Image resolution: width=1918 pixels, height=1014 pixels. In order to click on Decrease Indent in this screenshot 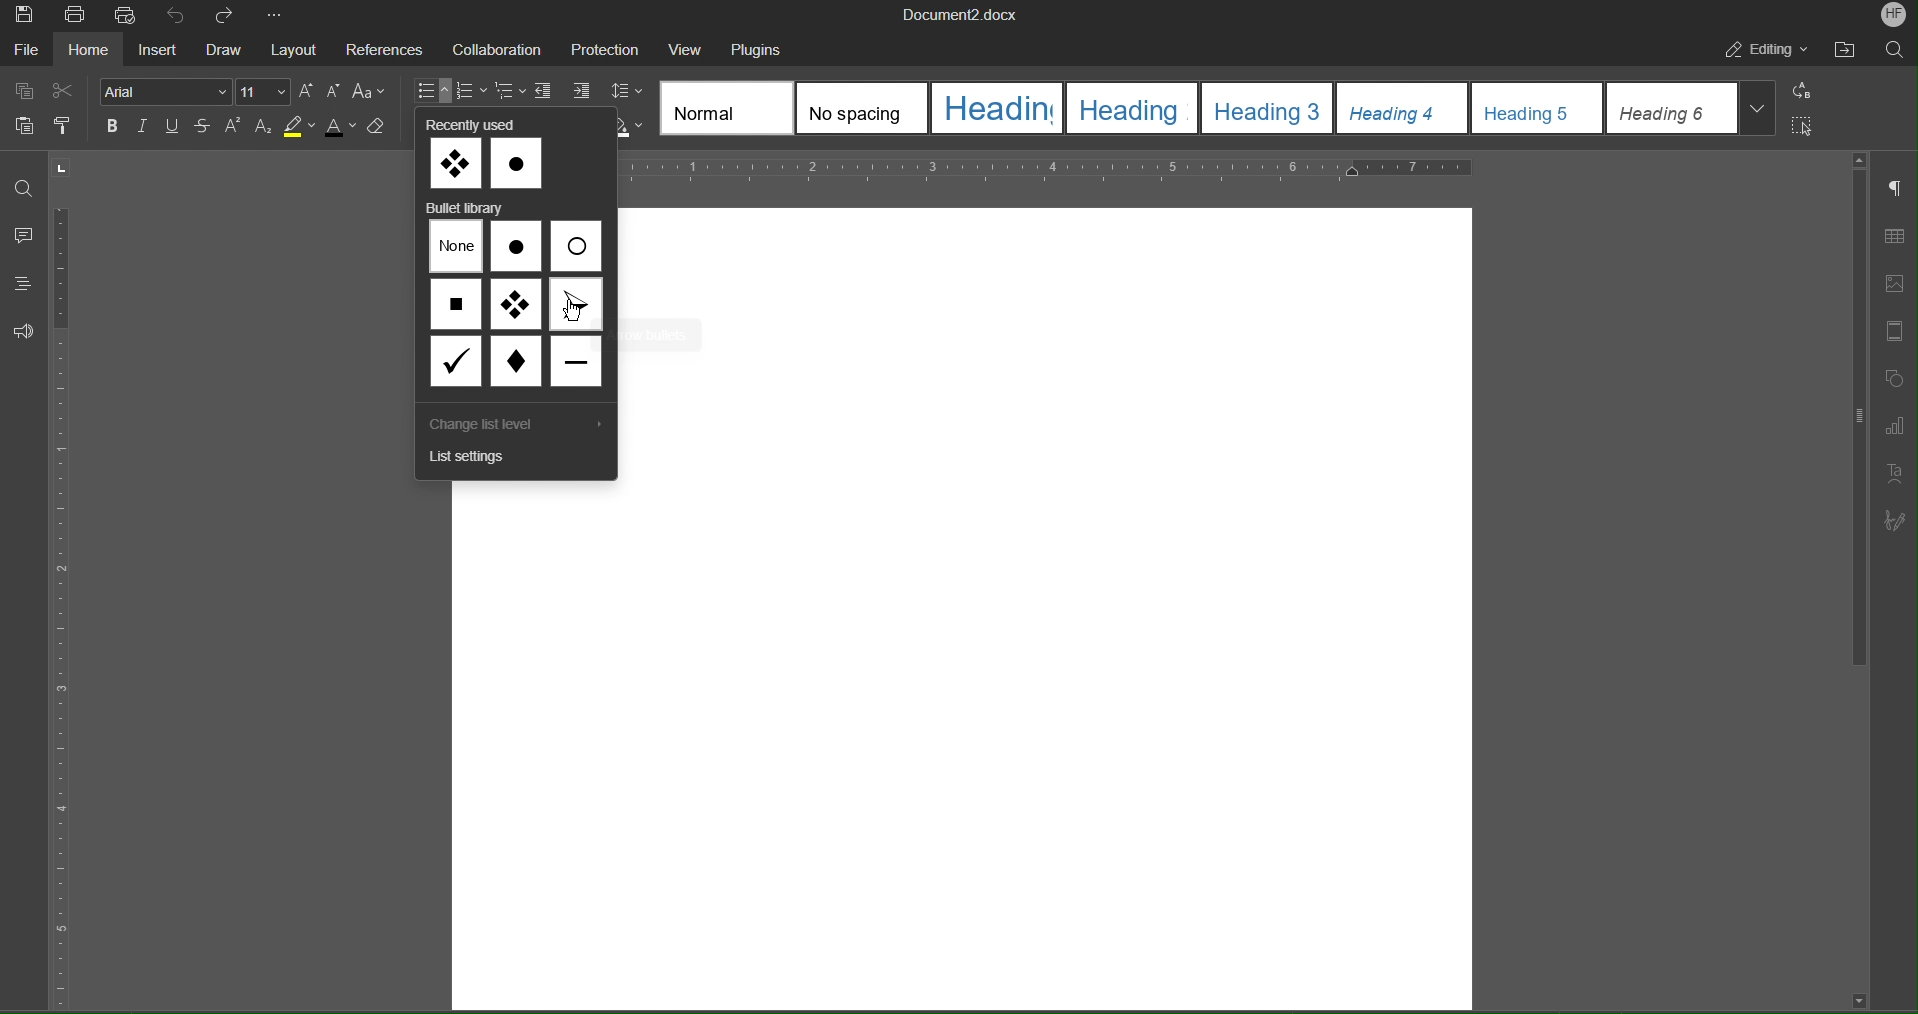, I will do `click(546, 89)`.